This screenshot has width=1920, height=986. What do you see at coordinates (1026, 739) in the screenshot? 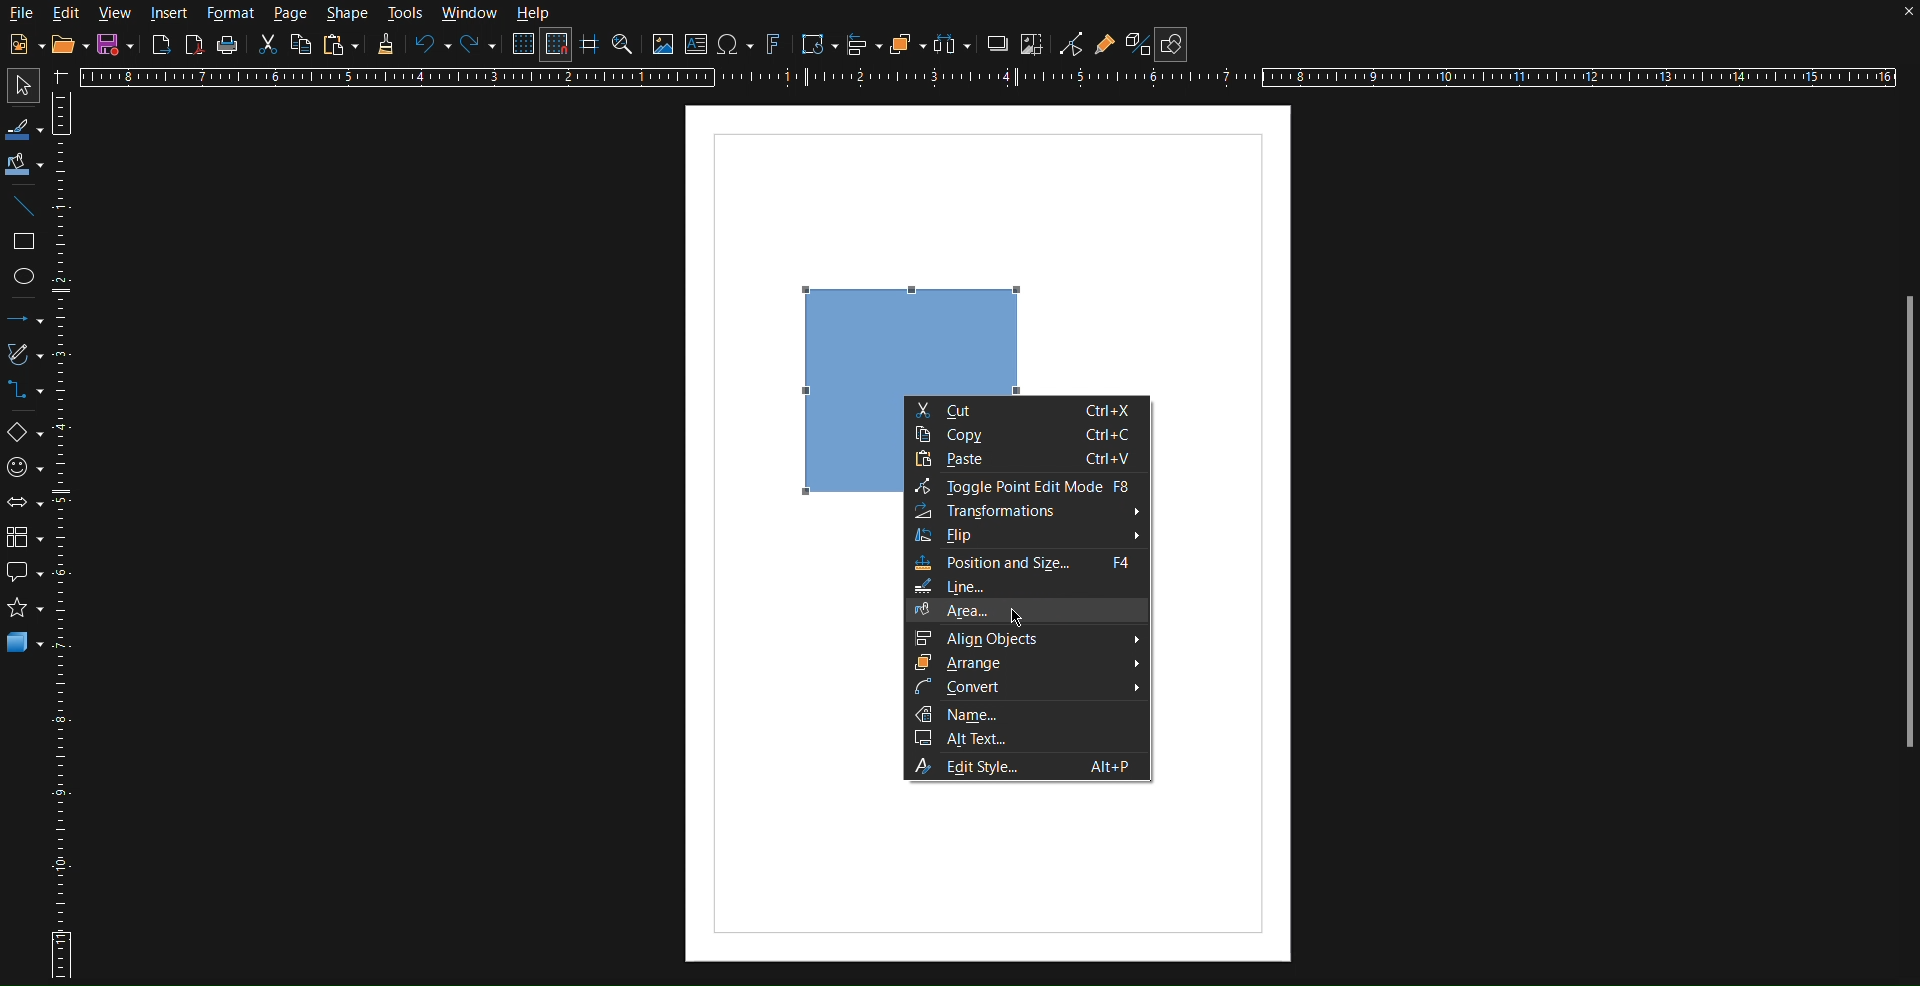
I see `Alt Text` at bounding box center [1026, 739].